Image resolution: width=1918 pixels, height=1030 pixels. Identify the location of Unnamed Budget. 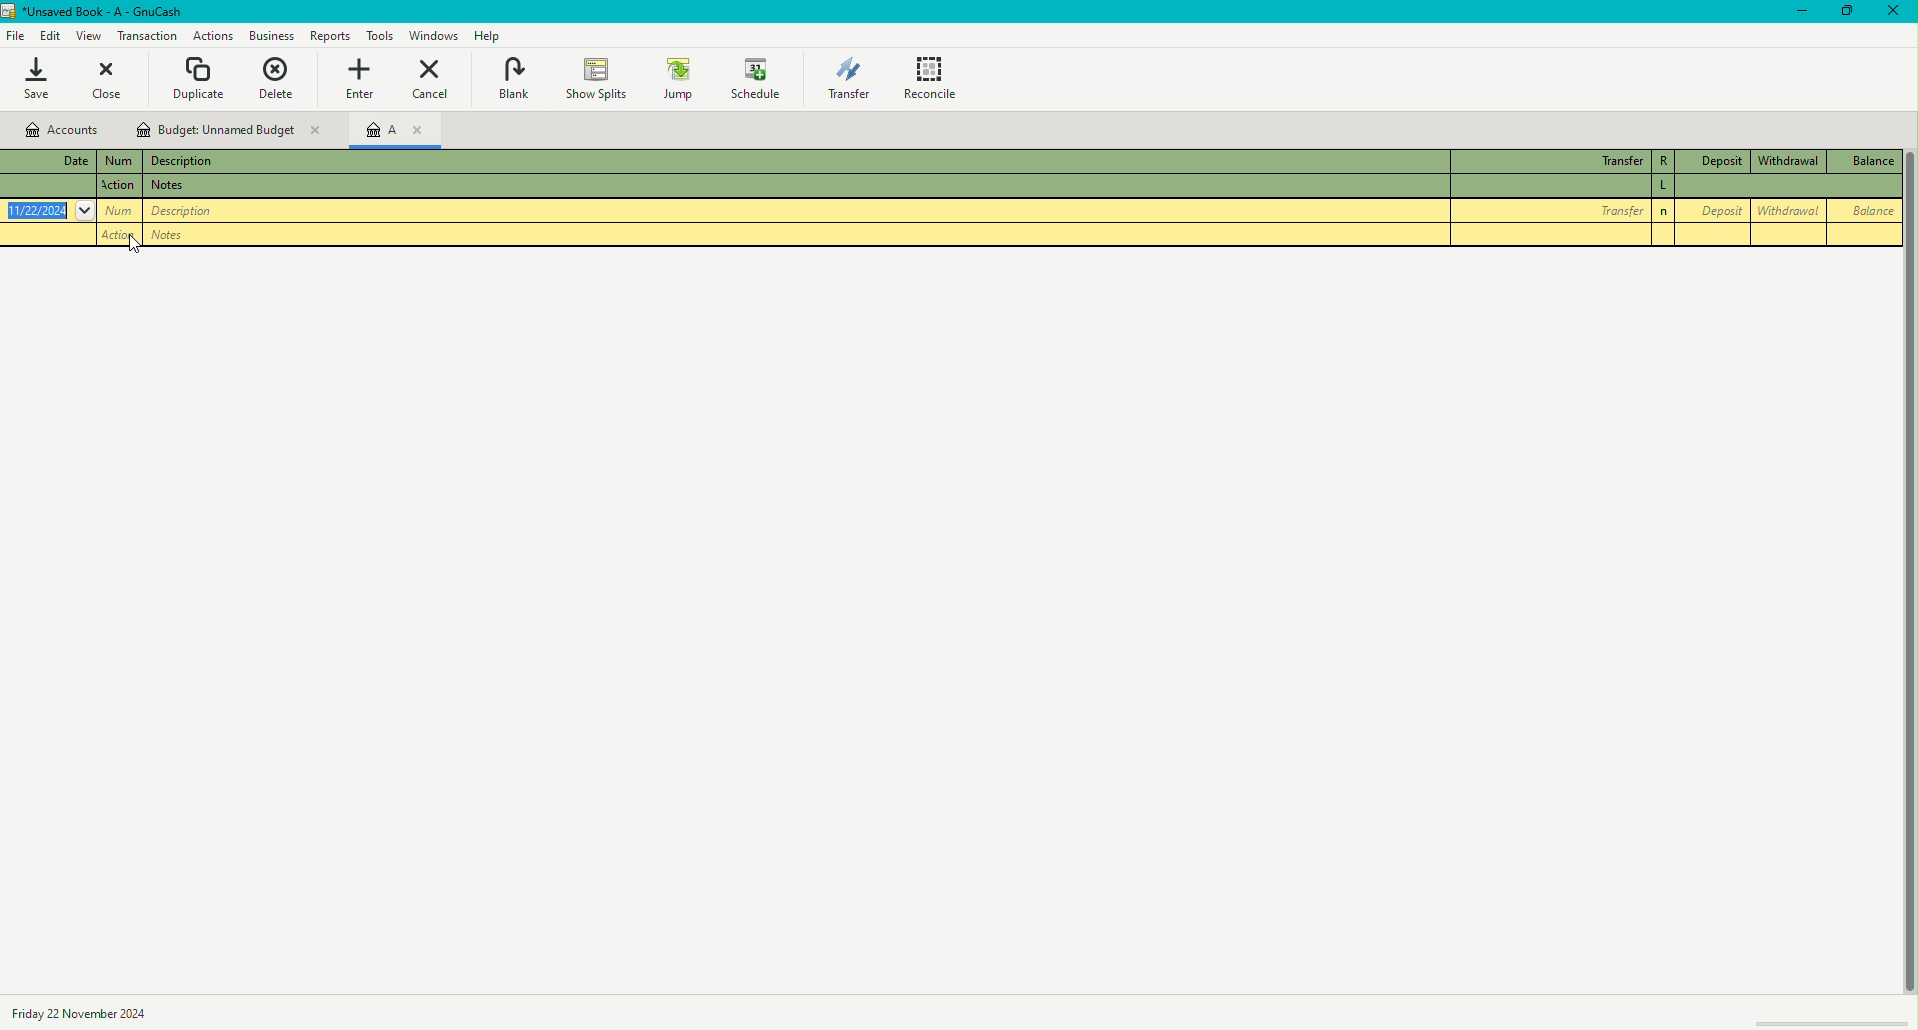
(228, 128).